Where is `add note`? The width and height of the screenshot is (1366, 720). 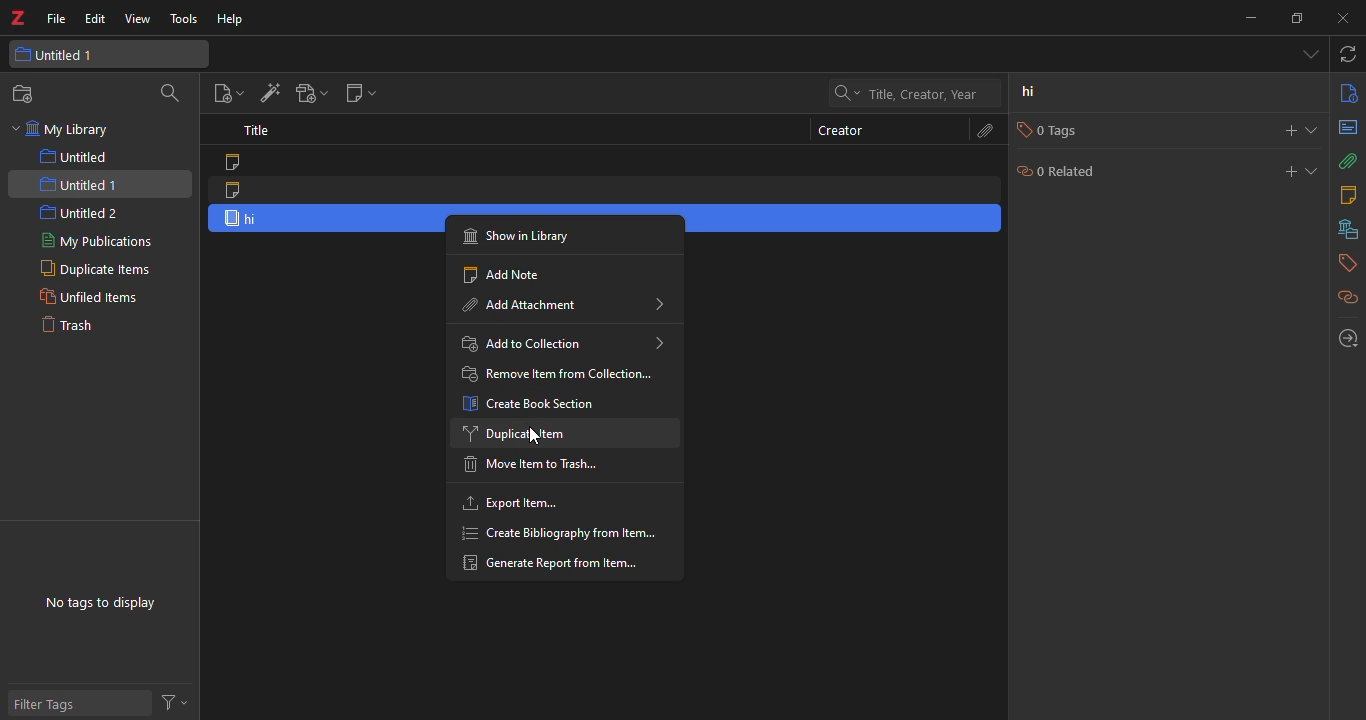 add note is located at coordinates (506, 274).